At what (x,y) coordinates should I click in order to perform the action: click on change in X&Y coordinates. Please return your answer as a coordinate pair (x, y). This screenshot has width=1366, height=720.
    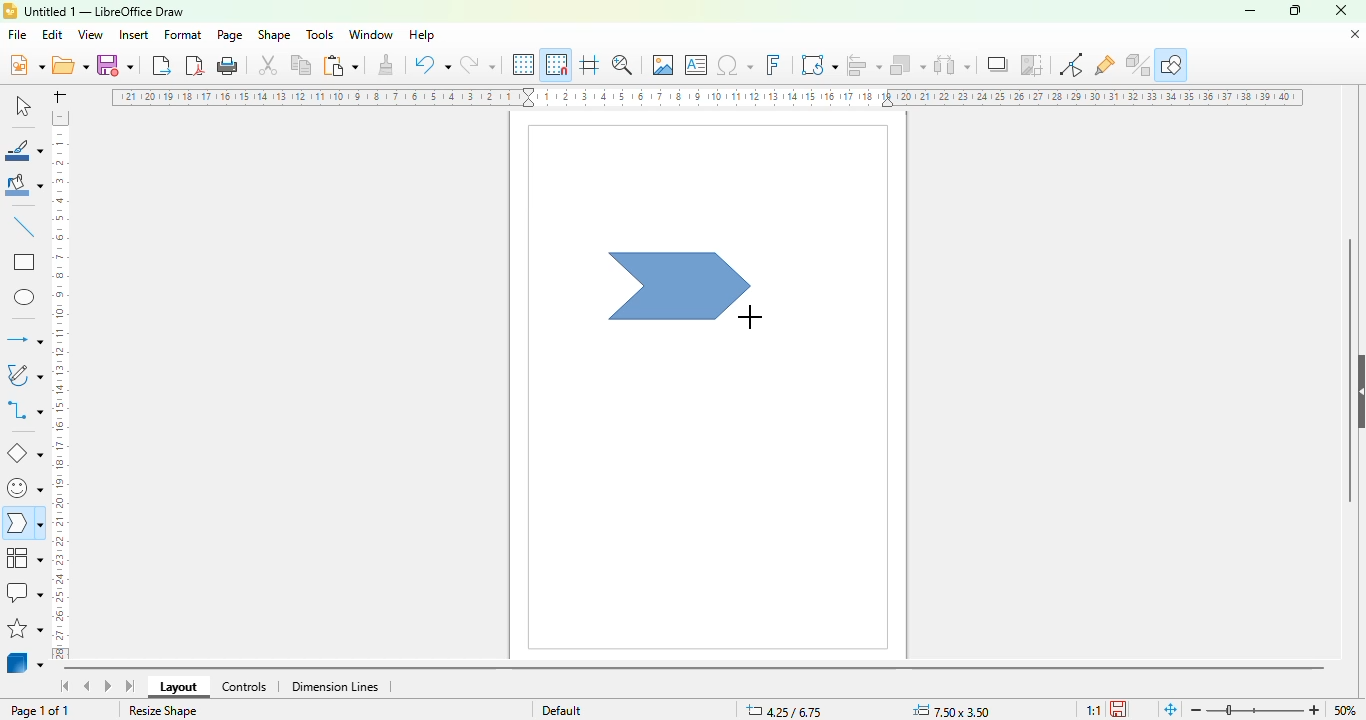
    Looking at the image, I should click on (784, 710).